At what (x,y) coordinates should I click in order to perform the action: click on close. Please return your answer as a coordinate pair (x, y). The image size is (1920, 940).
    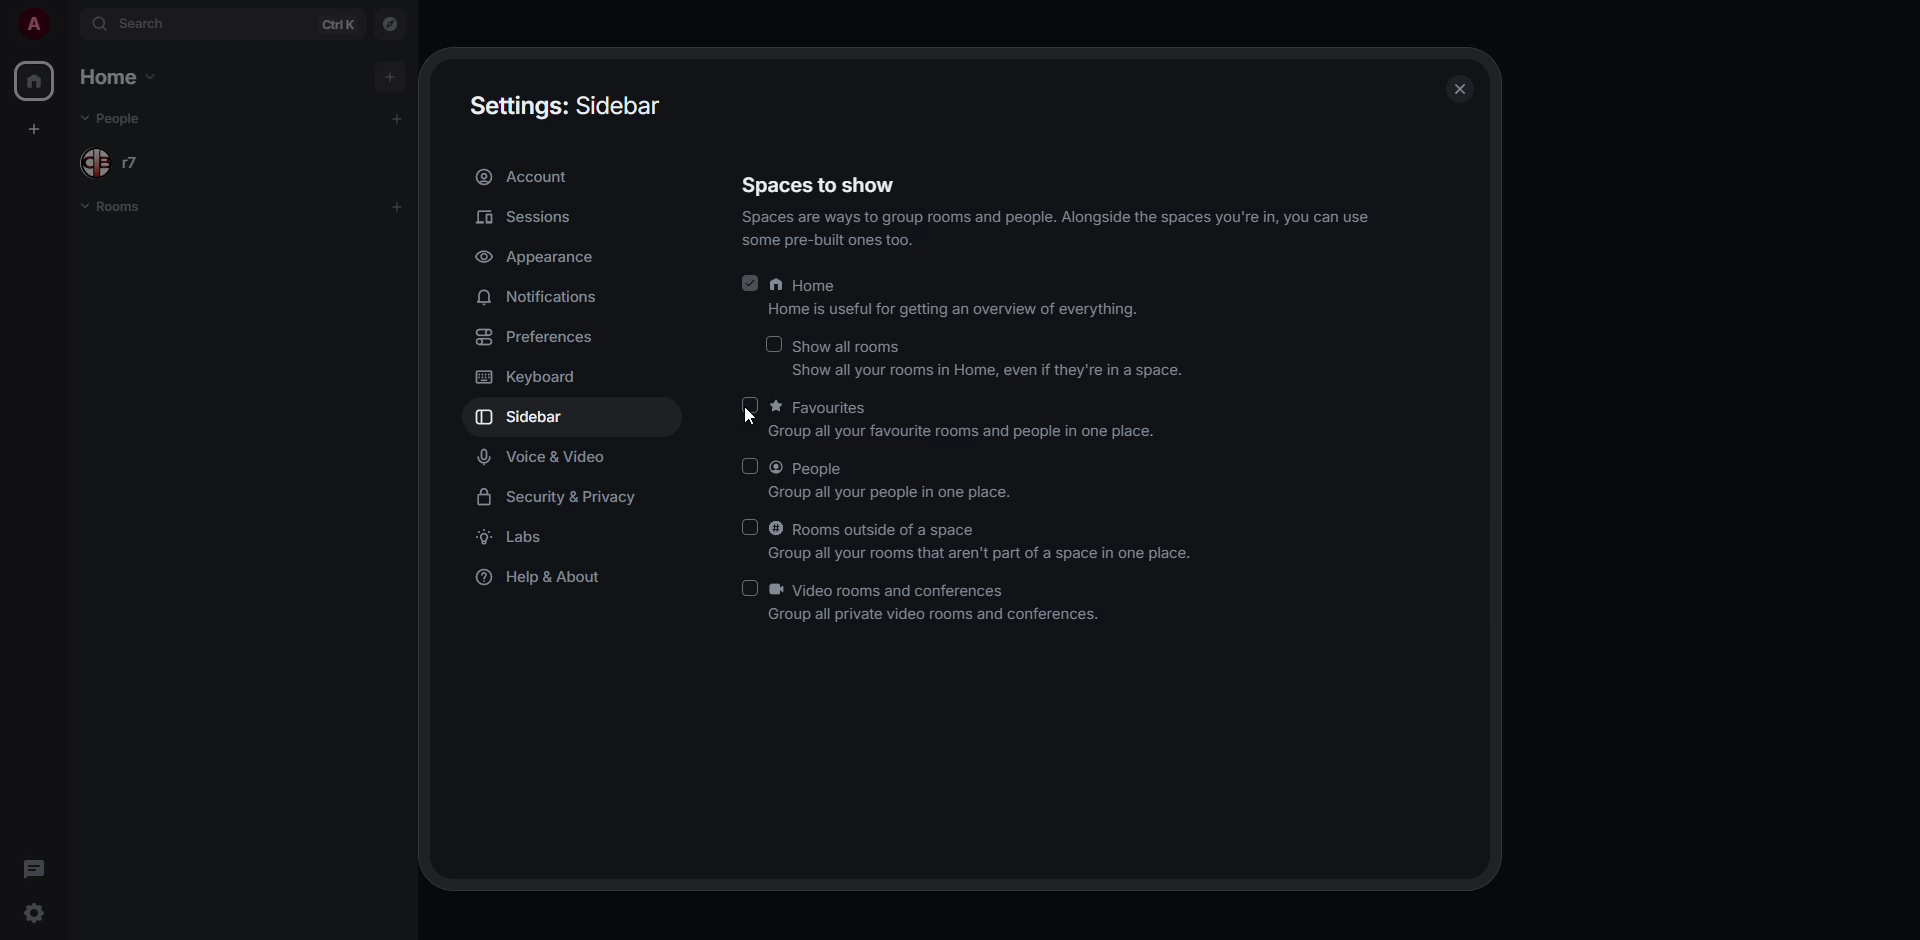
    Looking at the image, I should click on (1460, 81).